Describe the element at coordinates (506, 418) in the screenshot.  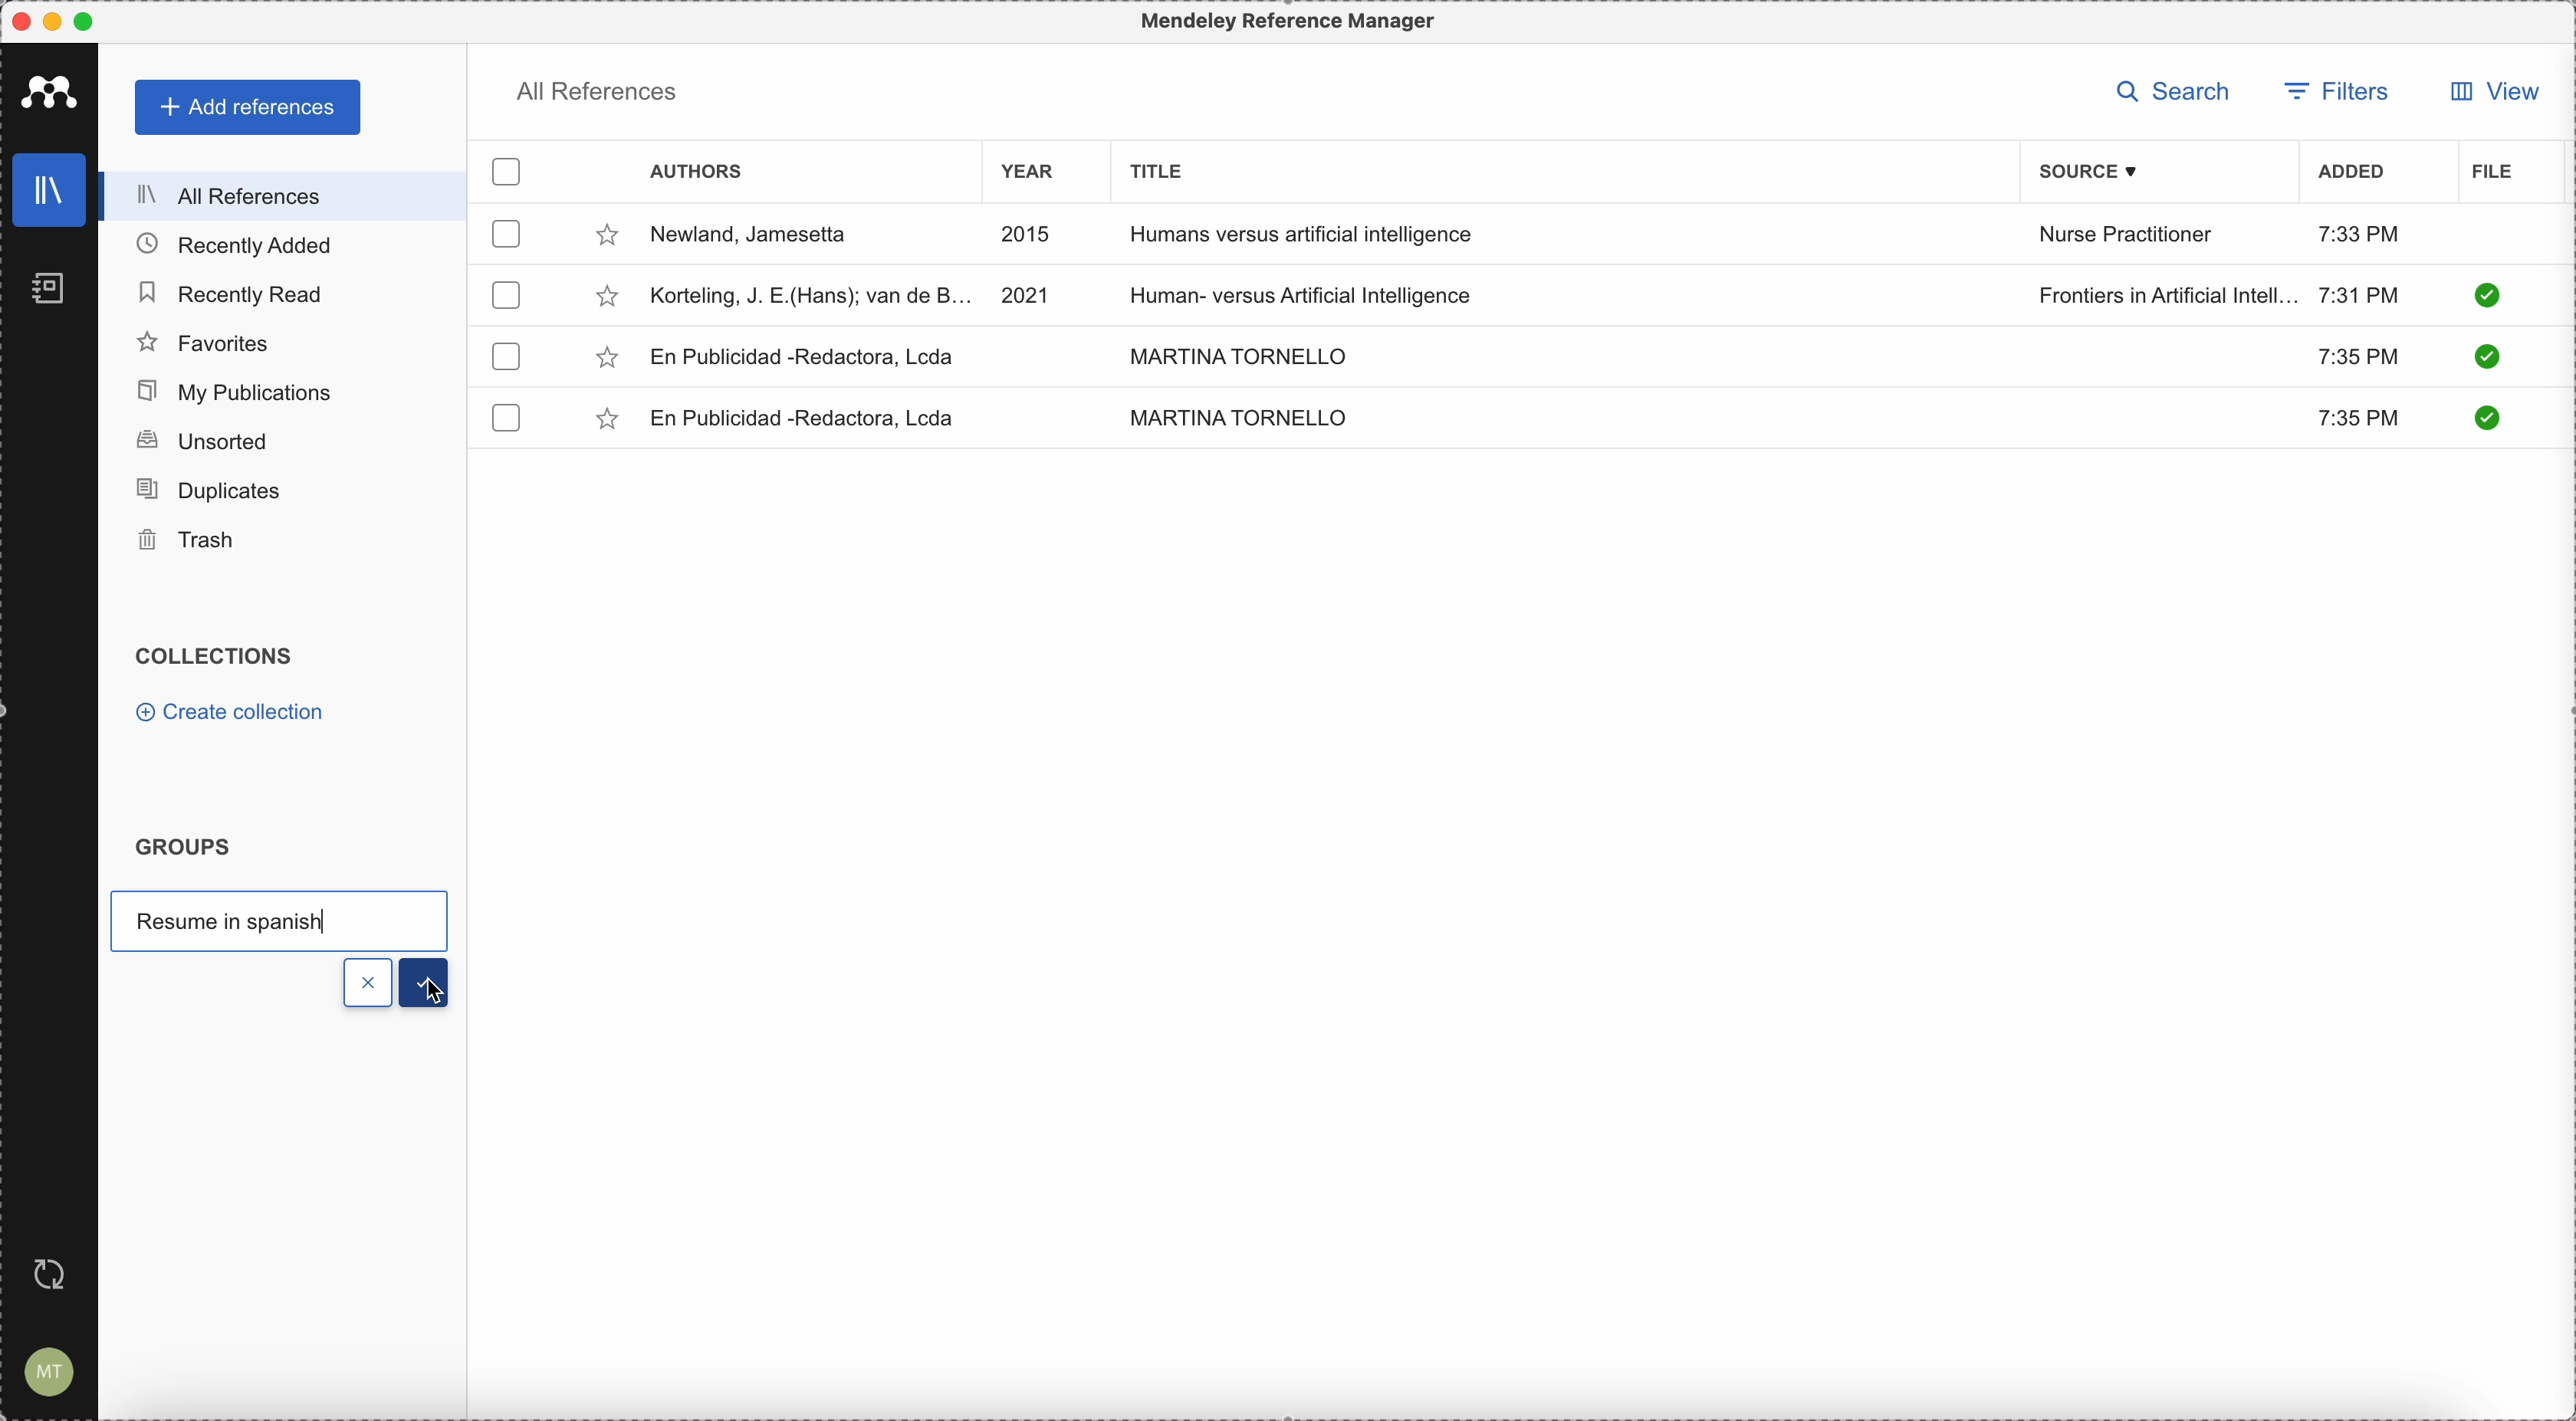
I see `checkbox` at that location.